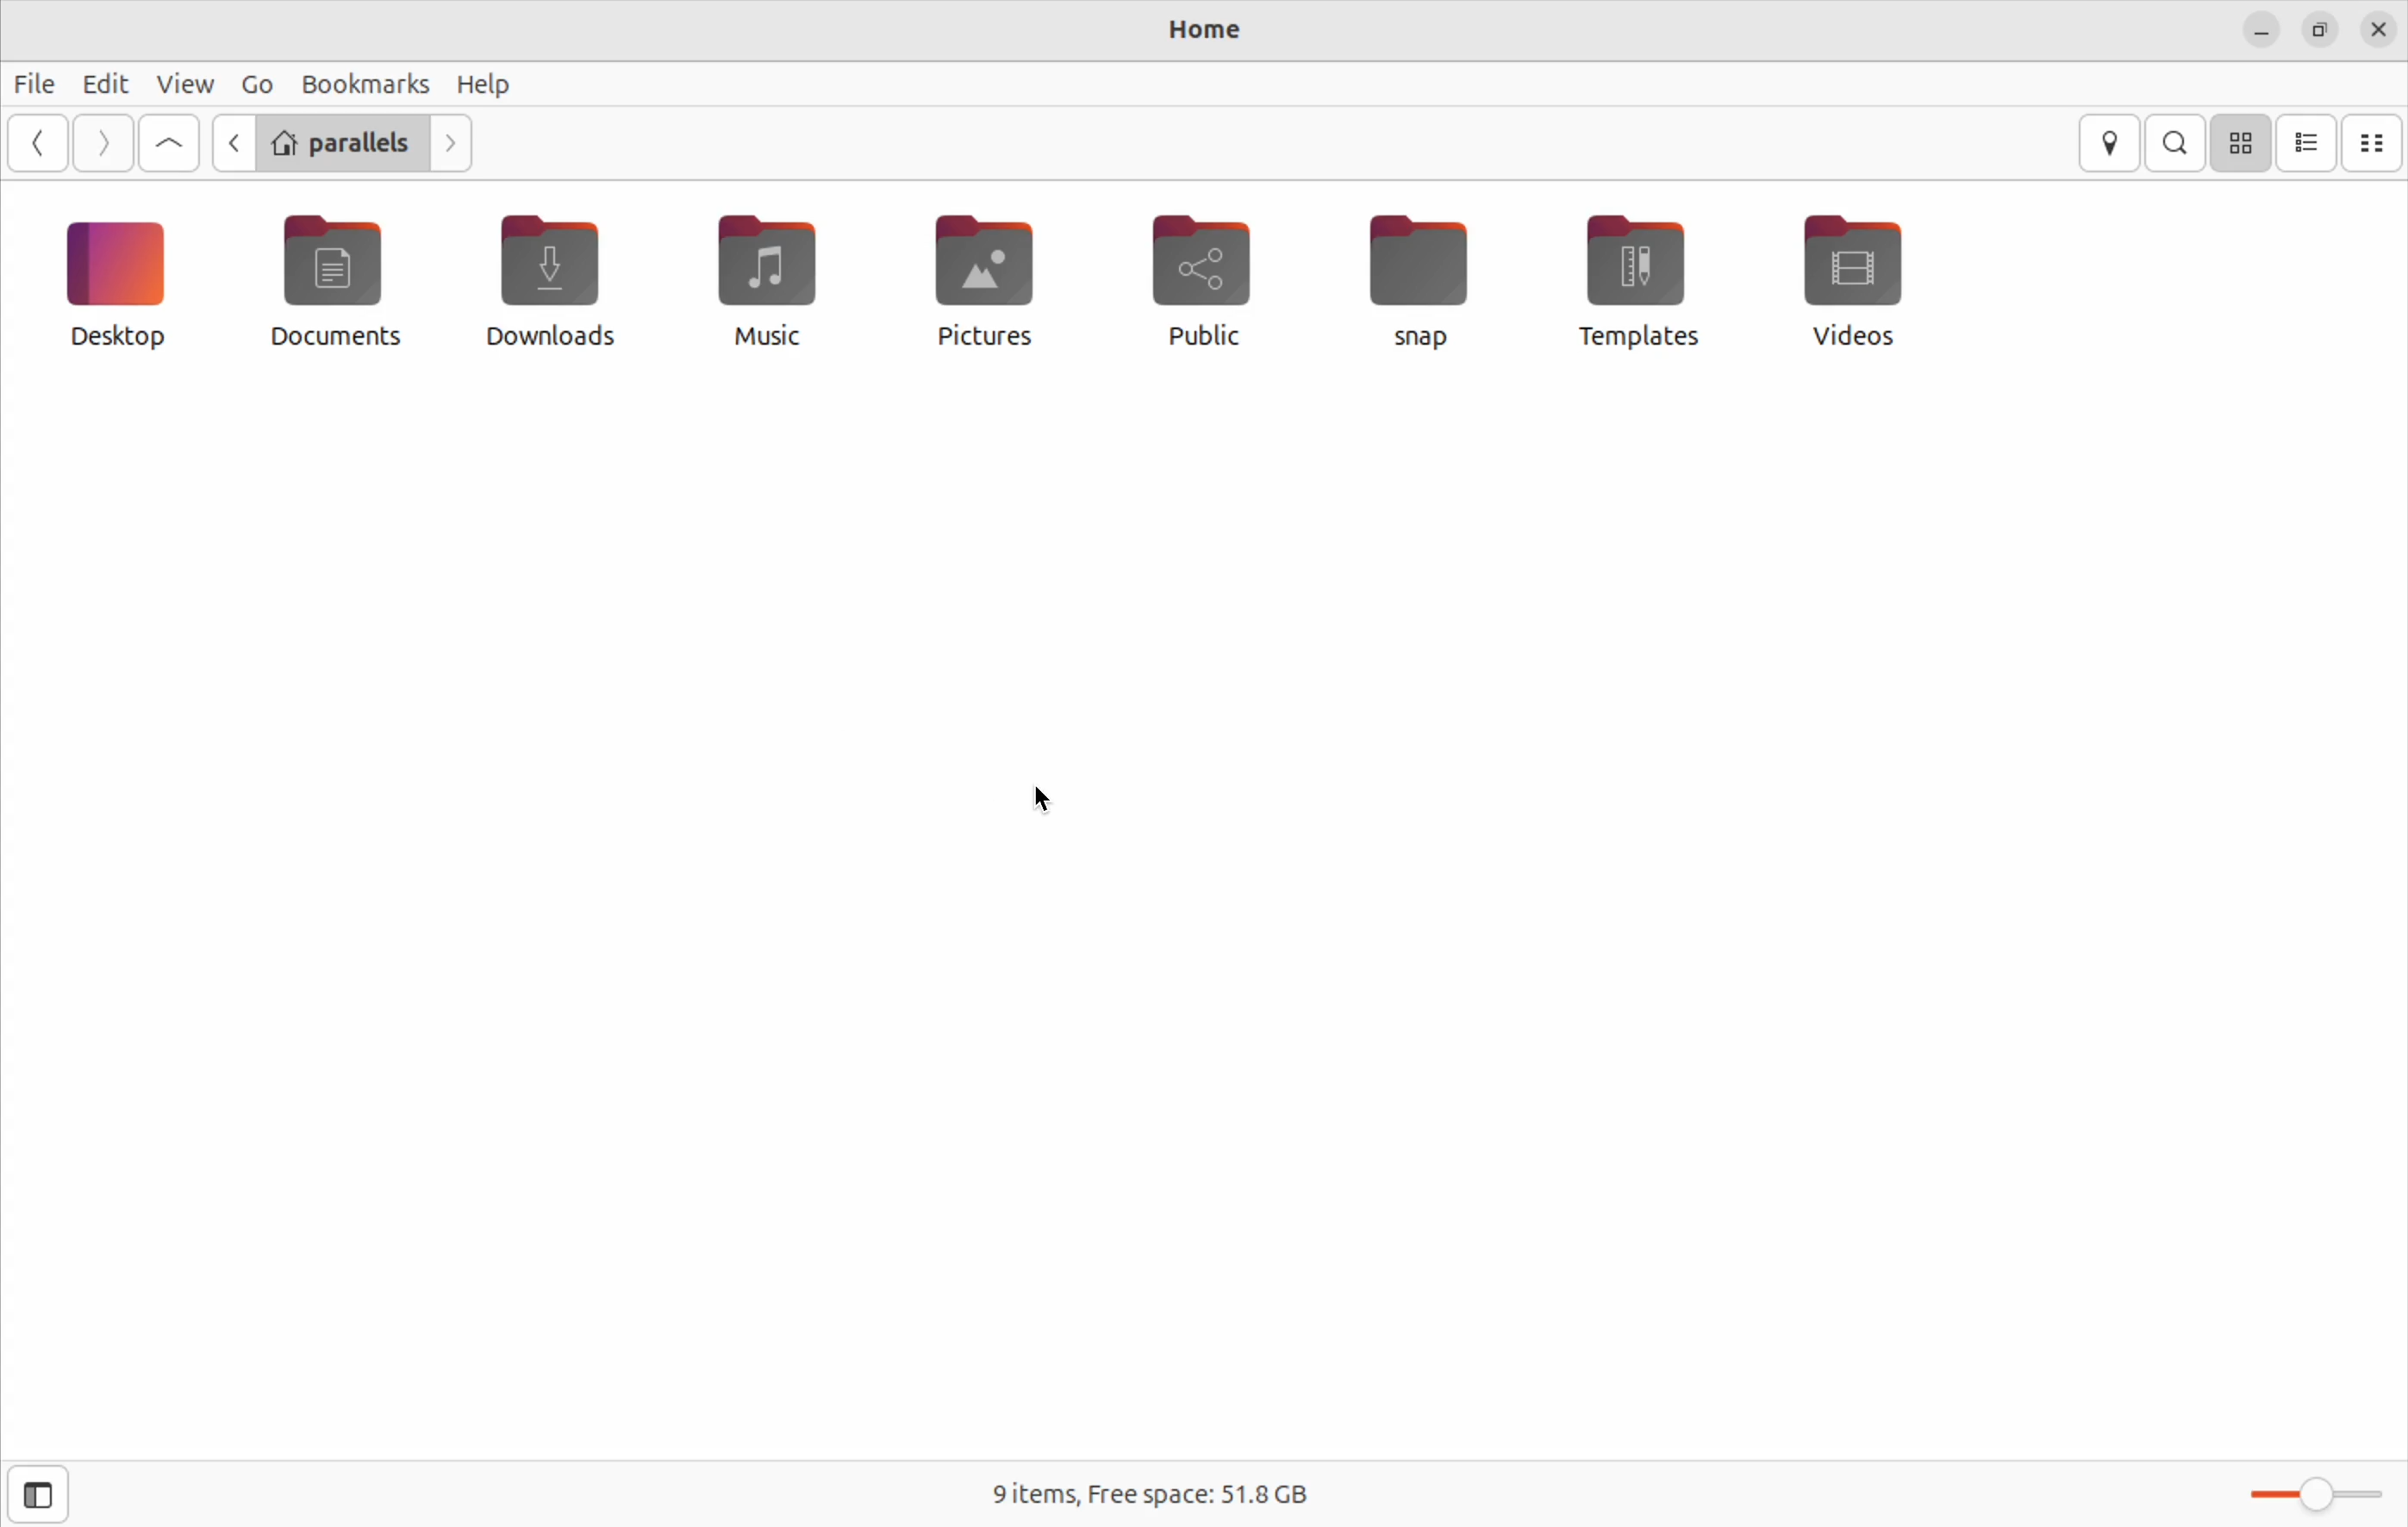 This screenshot has width=2408, height=1527. I want to click on list view, so click(2306, 144).